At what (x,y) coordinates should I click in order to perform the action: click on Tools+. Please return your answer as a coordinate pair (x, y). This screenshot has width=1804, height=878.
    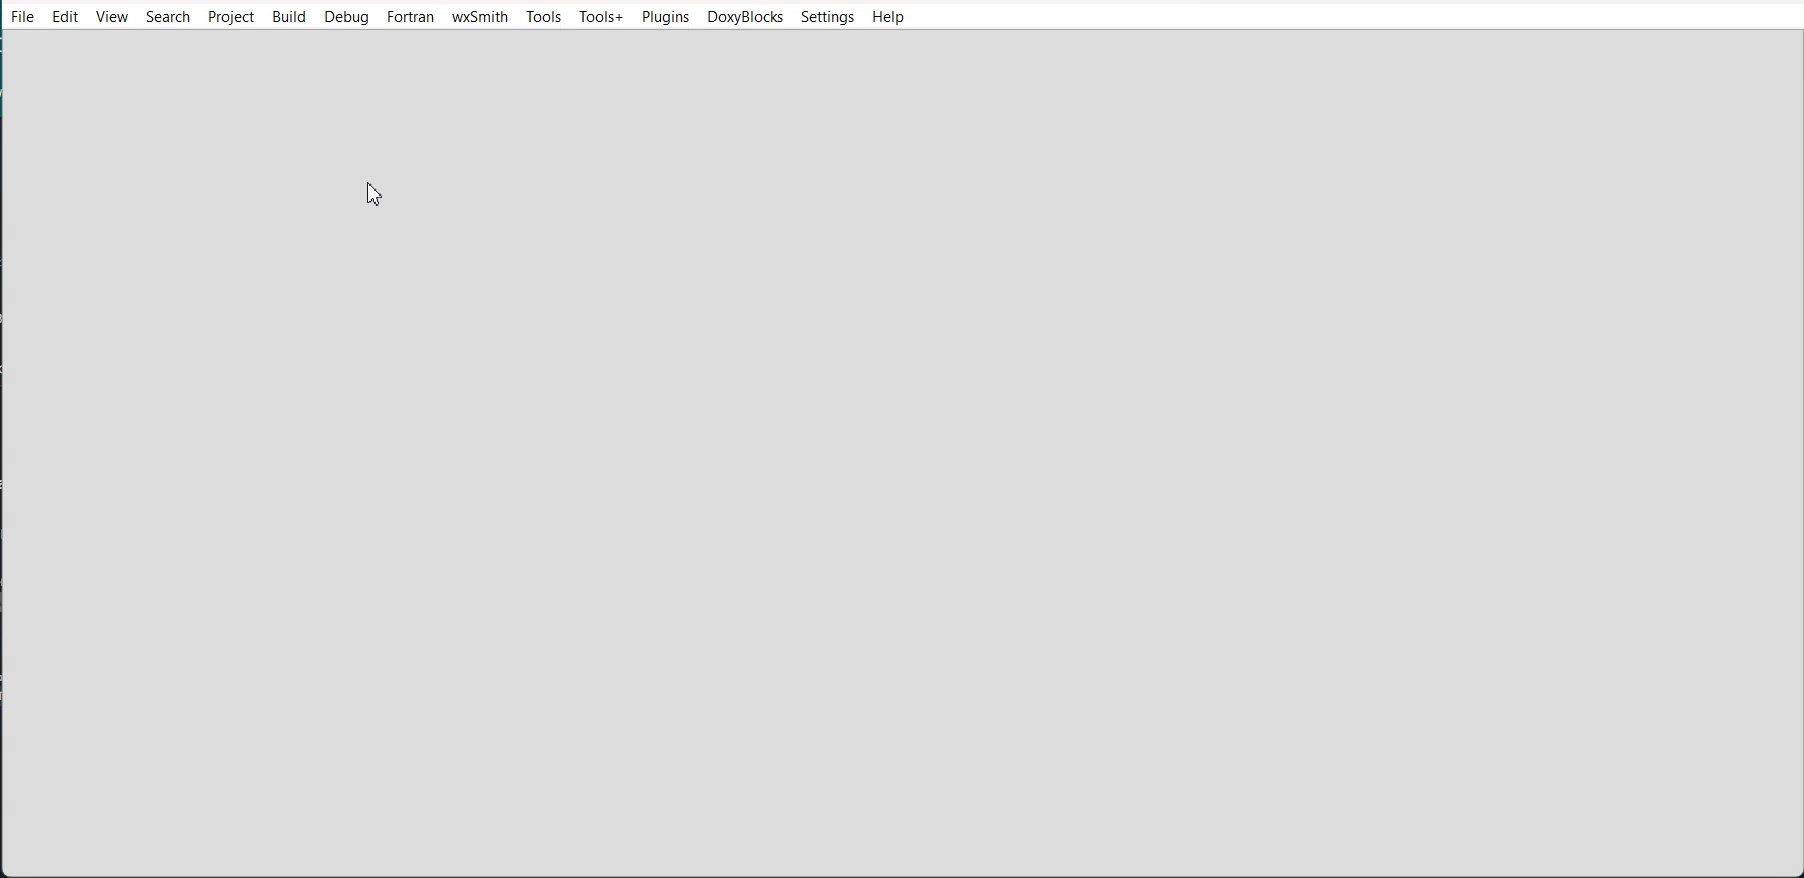
    Looking at the image, I should click on (602, 17).